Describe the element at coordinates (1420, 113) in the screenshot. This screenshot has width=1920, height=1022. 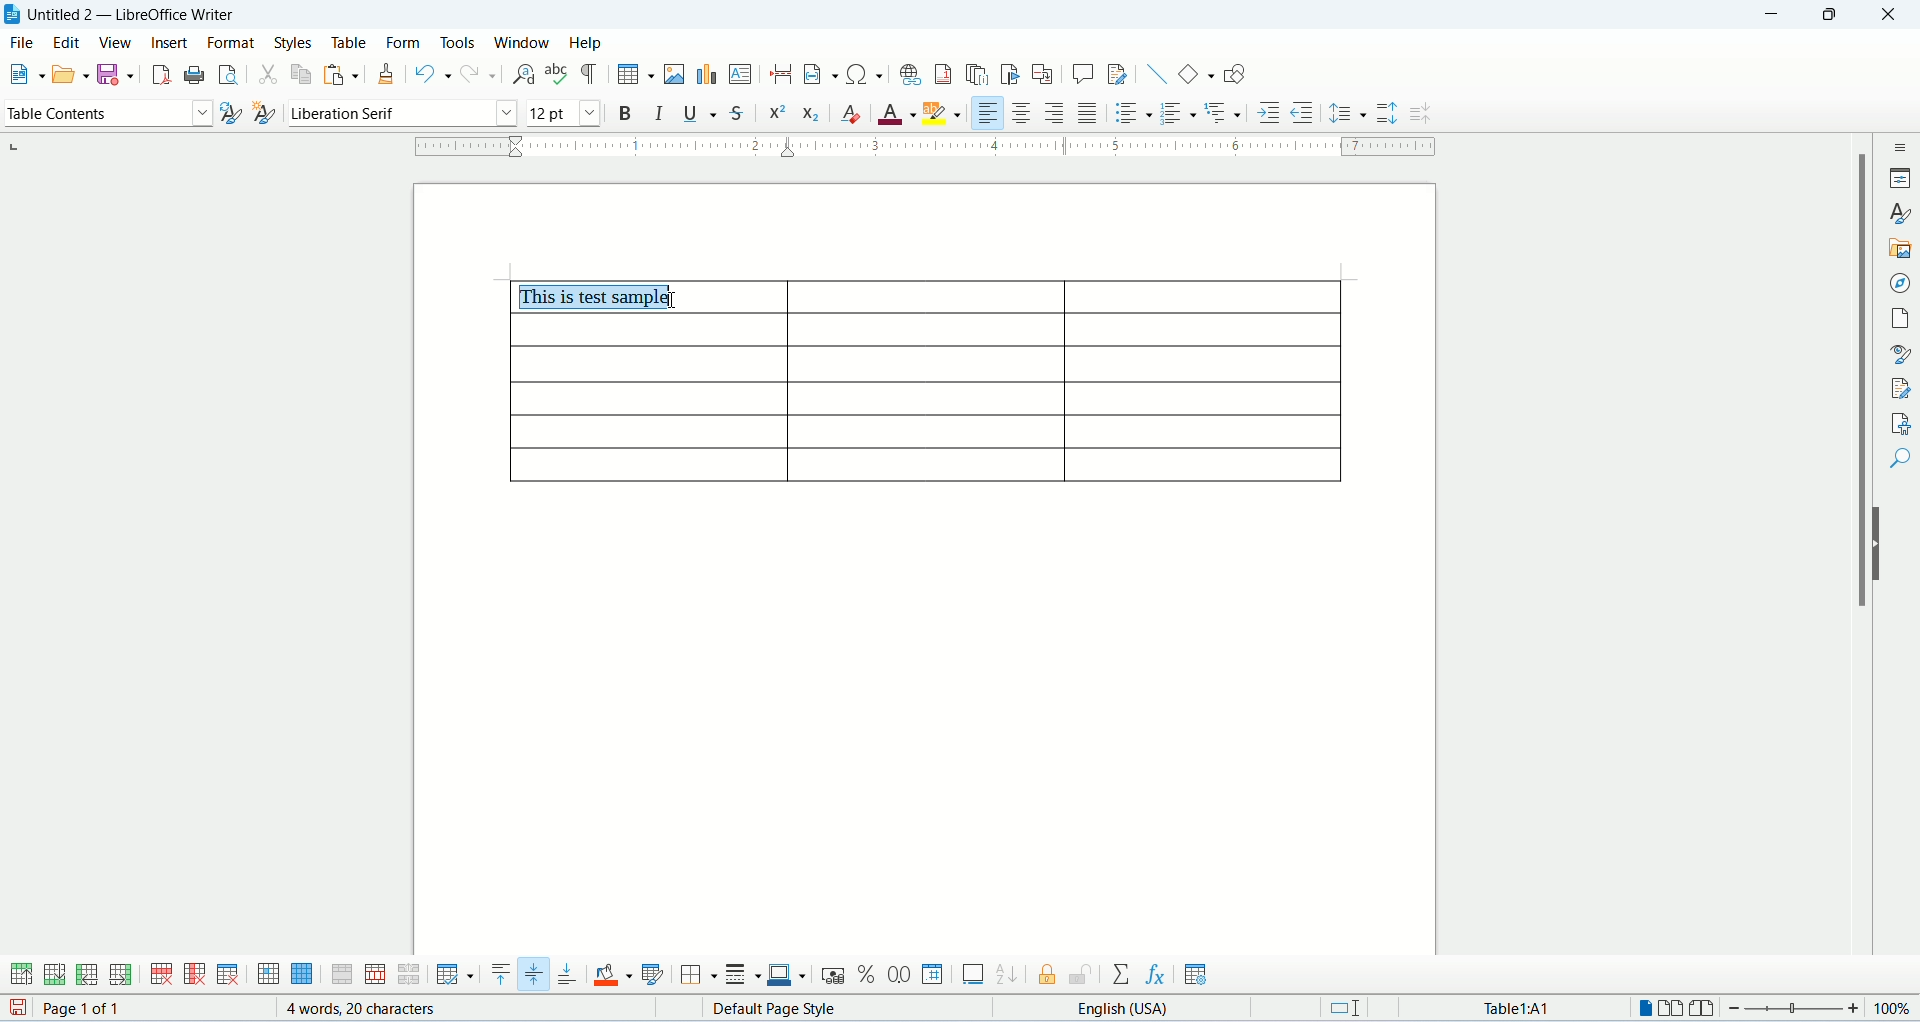
I see `decrease paragraph spacing` at that location.